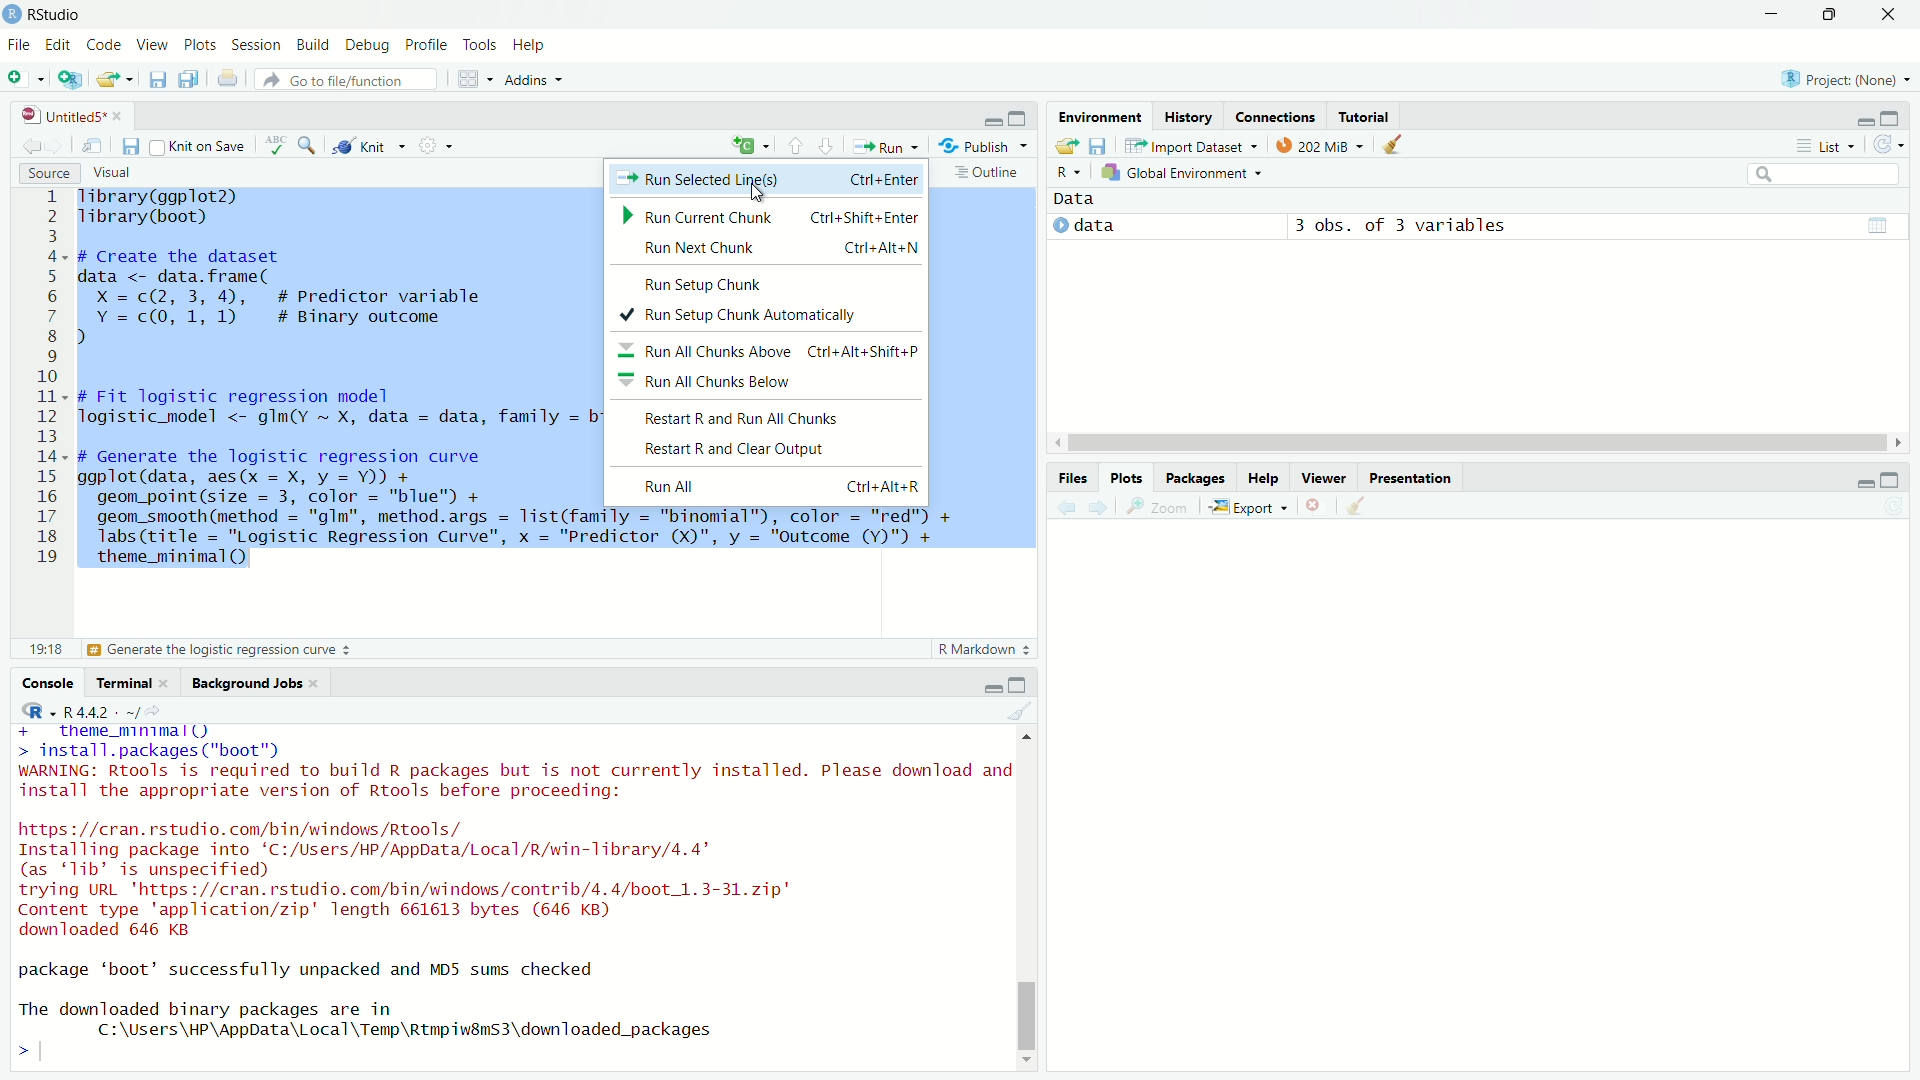 The image size is (1920, 1080). What do you see at coordinates (1887, 15) in the screenshot?
I see `close` at bounding box center [1887, 15].